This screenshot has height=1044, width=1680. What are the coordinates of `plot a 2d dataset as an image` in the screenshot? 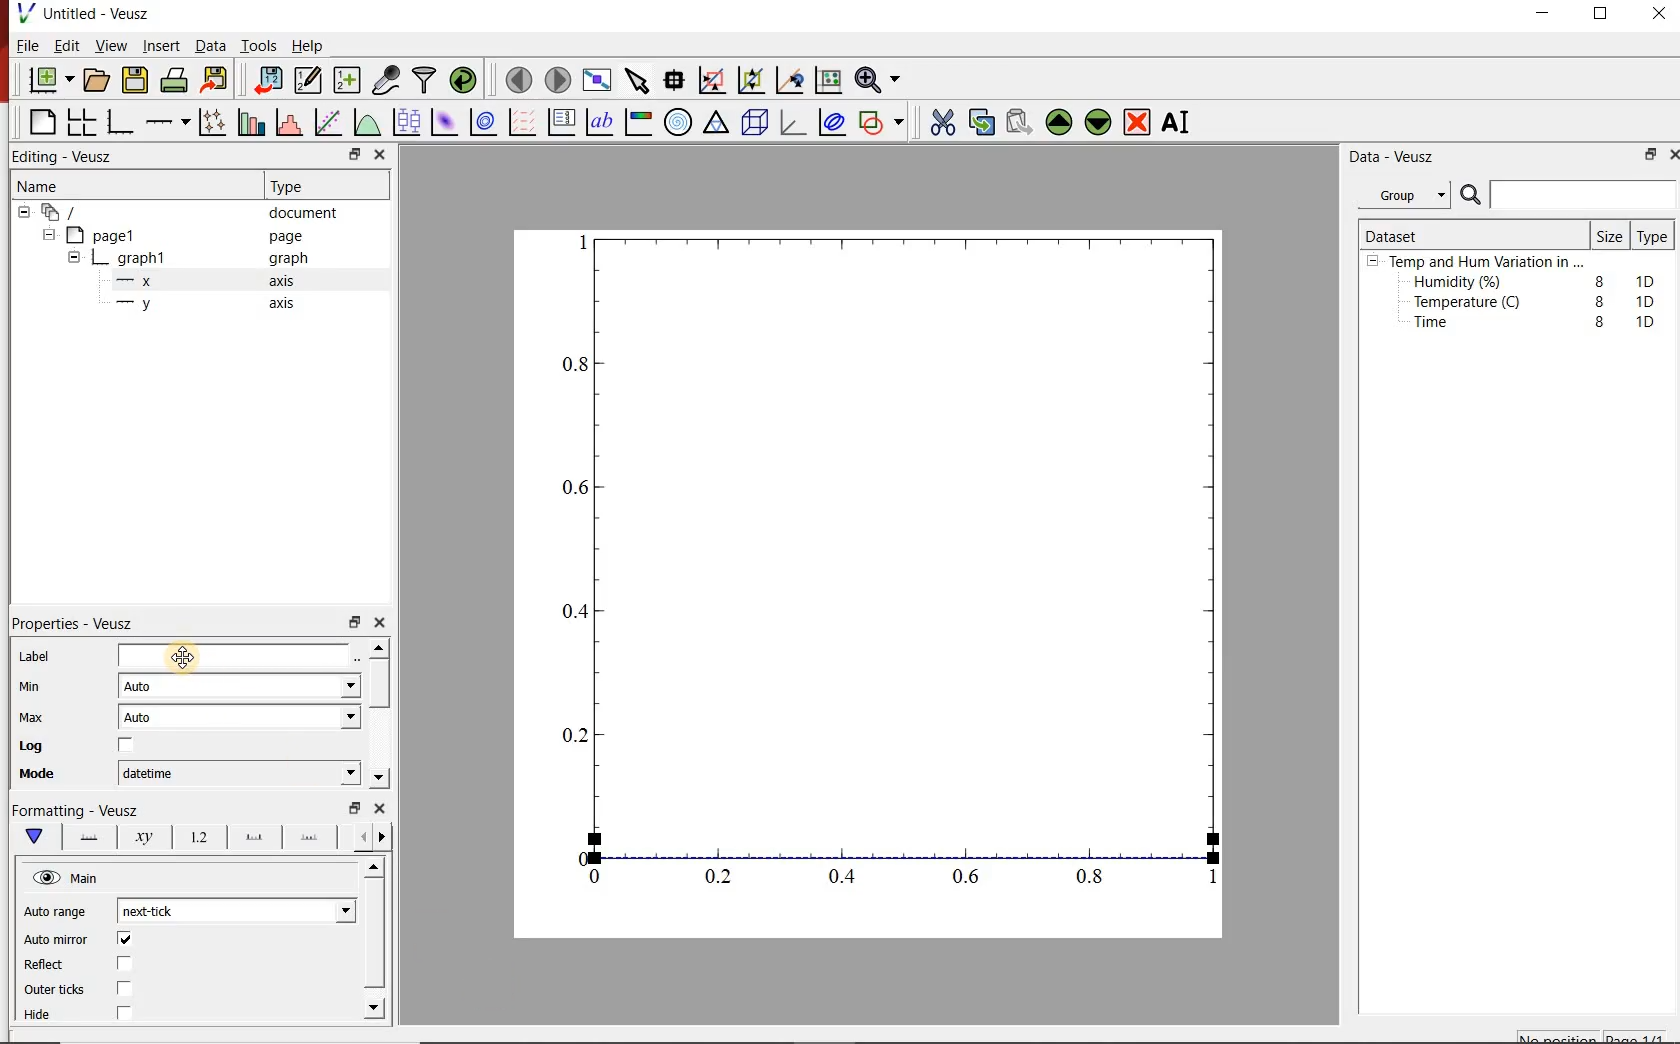 It's located at (445, 123).